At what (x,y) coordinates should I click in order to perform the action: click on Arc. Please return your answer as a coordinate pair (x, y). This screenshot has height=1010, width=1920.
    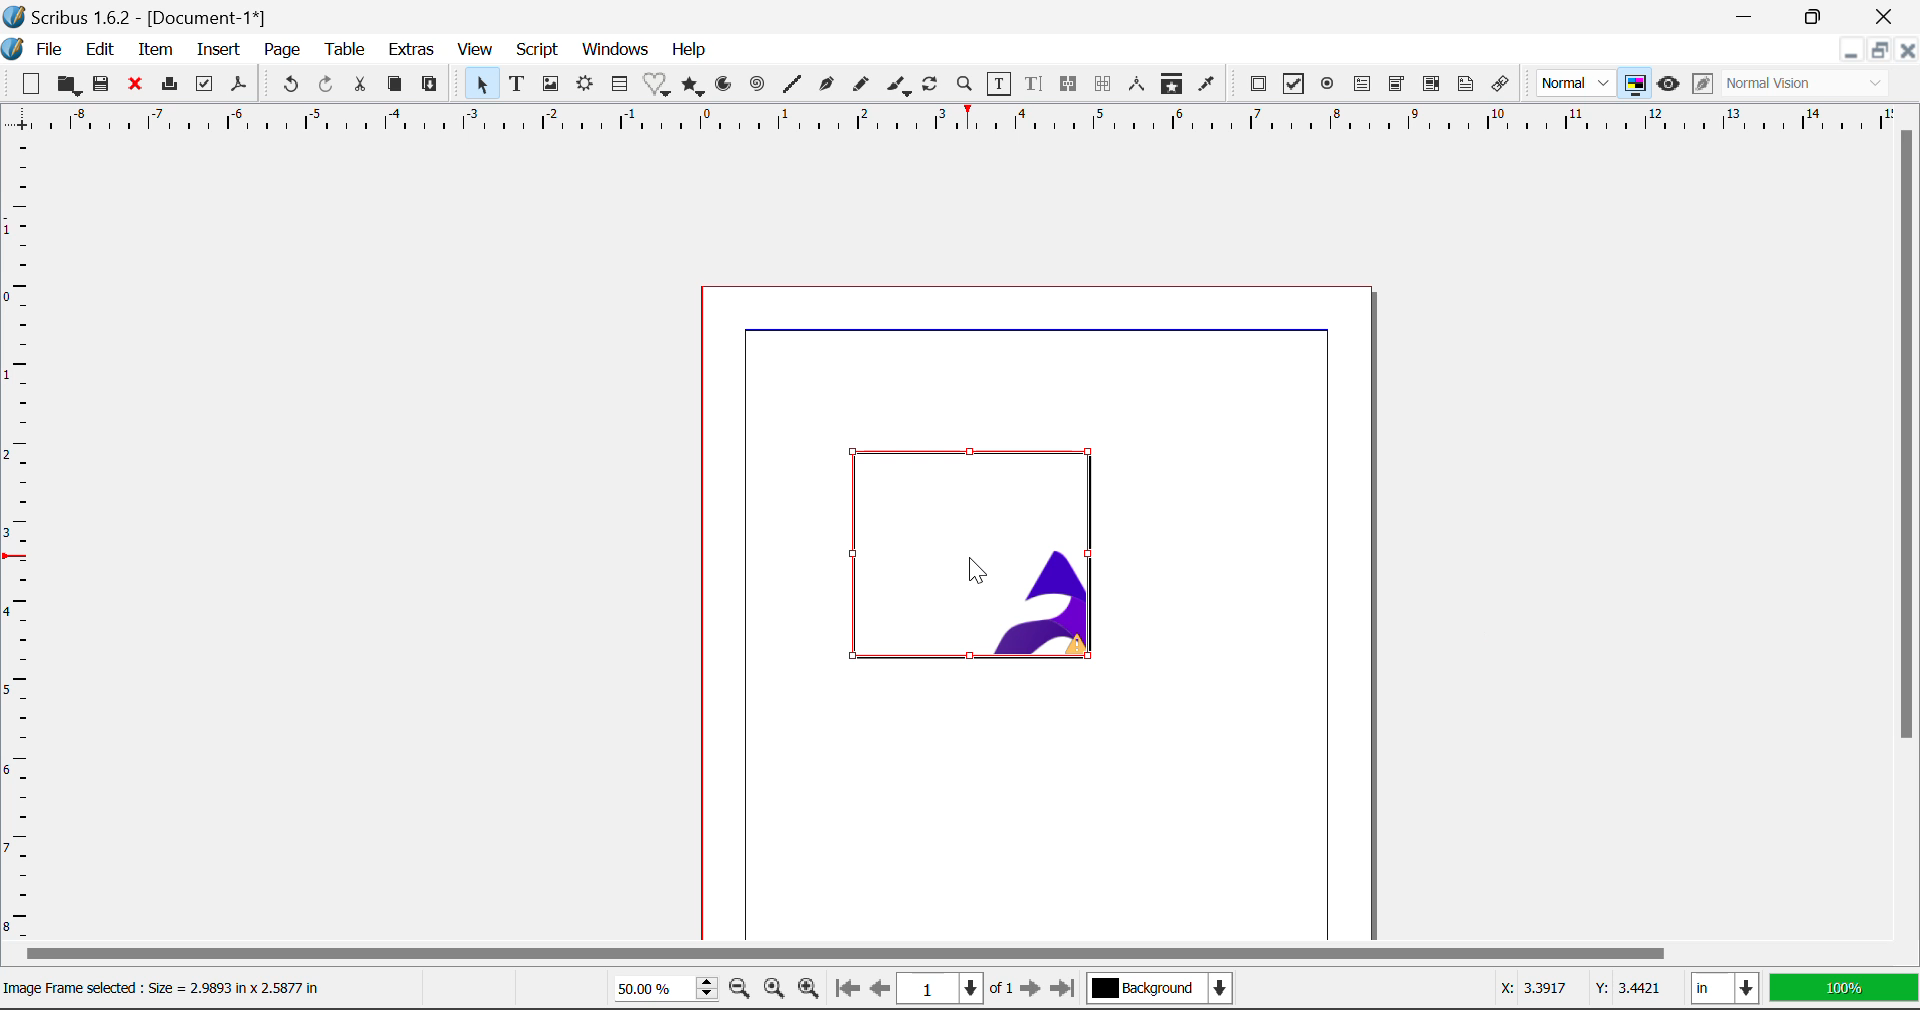
    Looking at the image, I should click on (727, 87).